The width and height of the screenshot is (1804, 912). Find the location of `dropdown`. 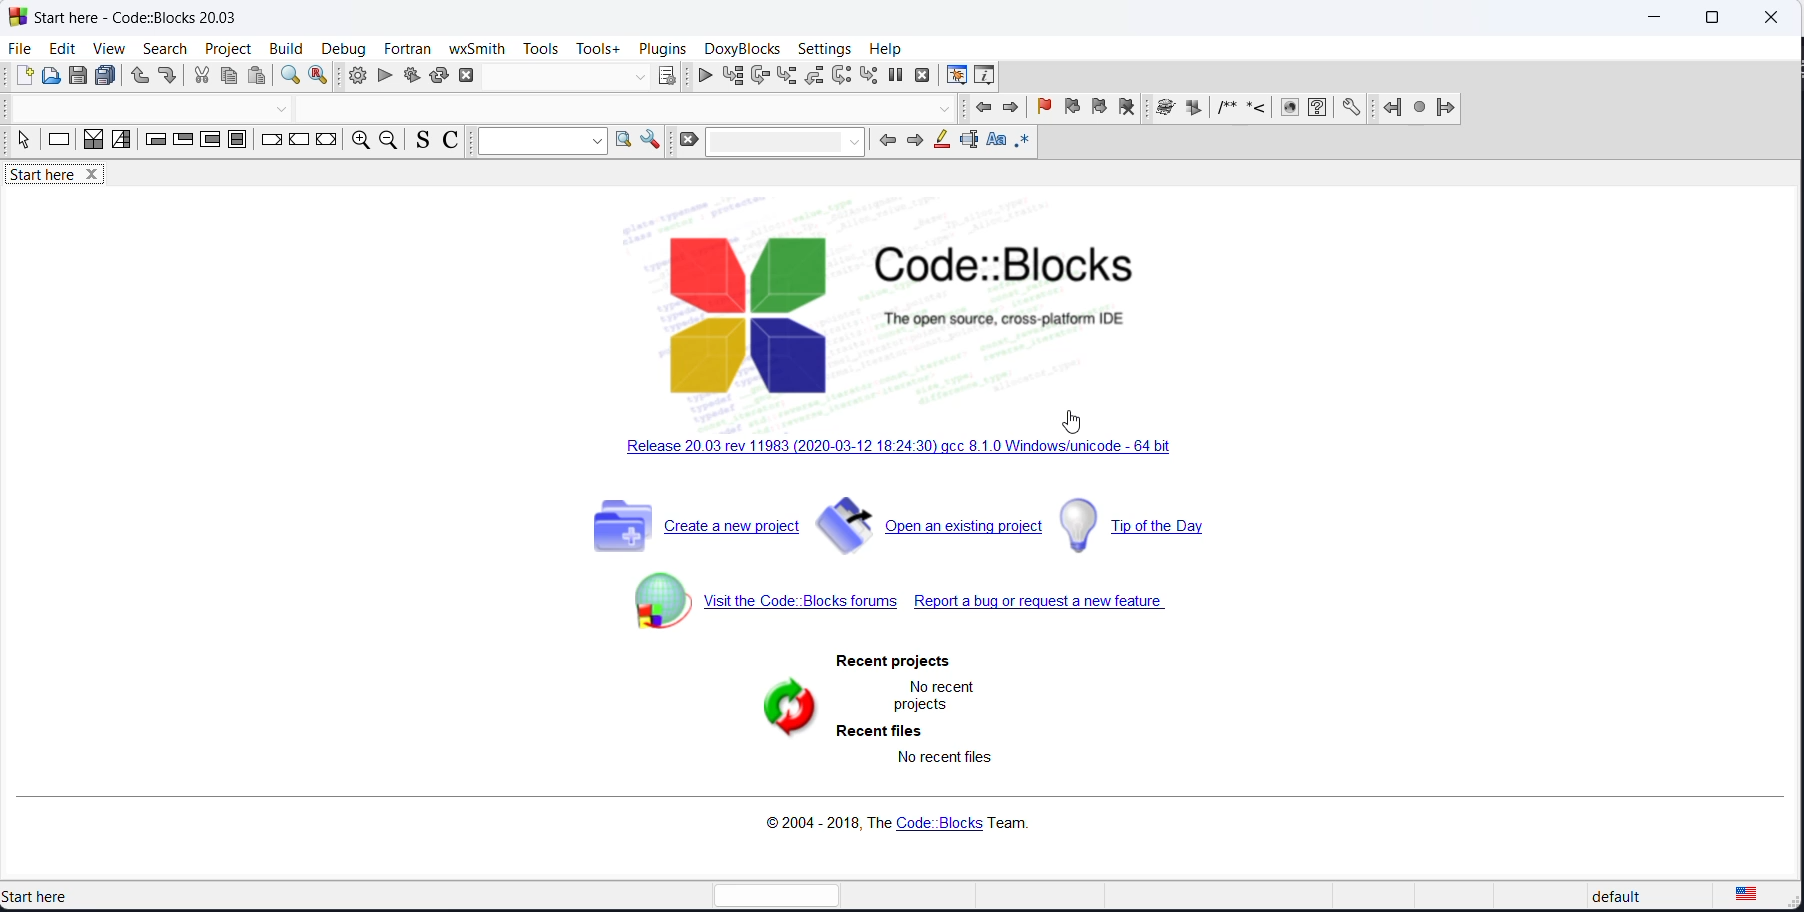

dropdown is located at coordinates (637, 78).